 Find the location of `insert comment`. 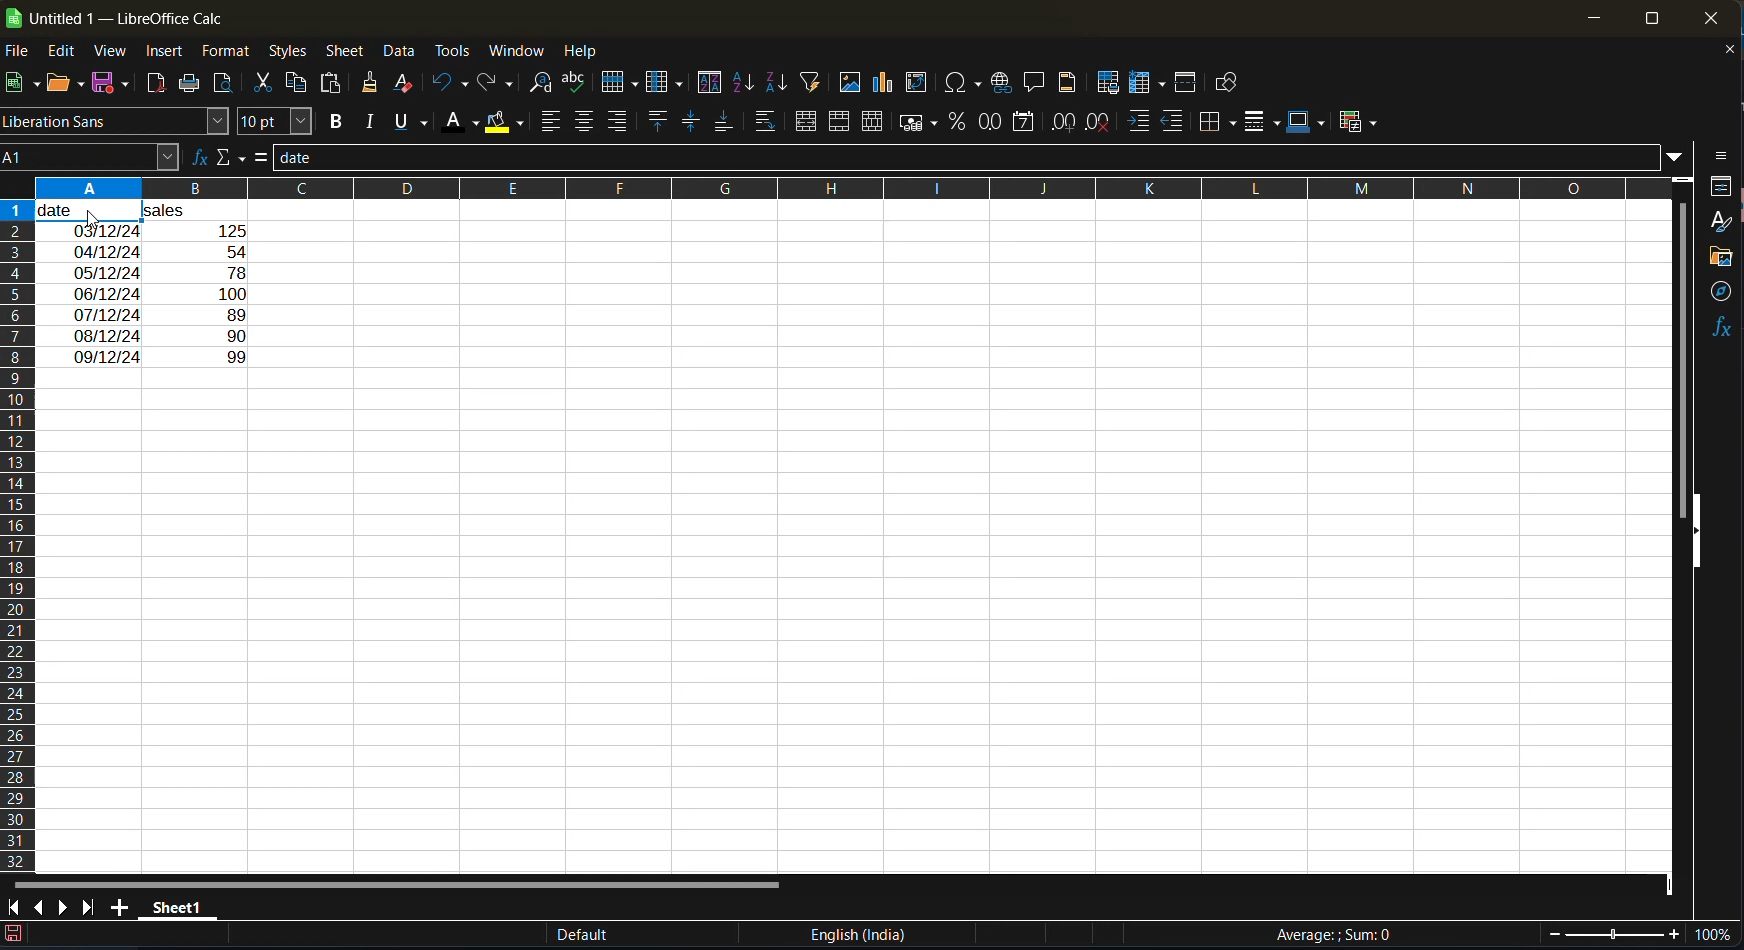

insert comment is located at coordinates (1036, 84).